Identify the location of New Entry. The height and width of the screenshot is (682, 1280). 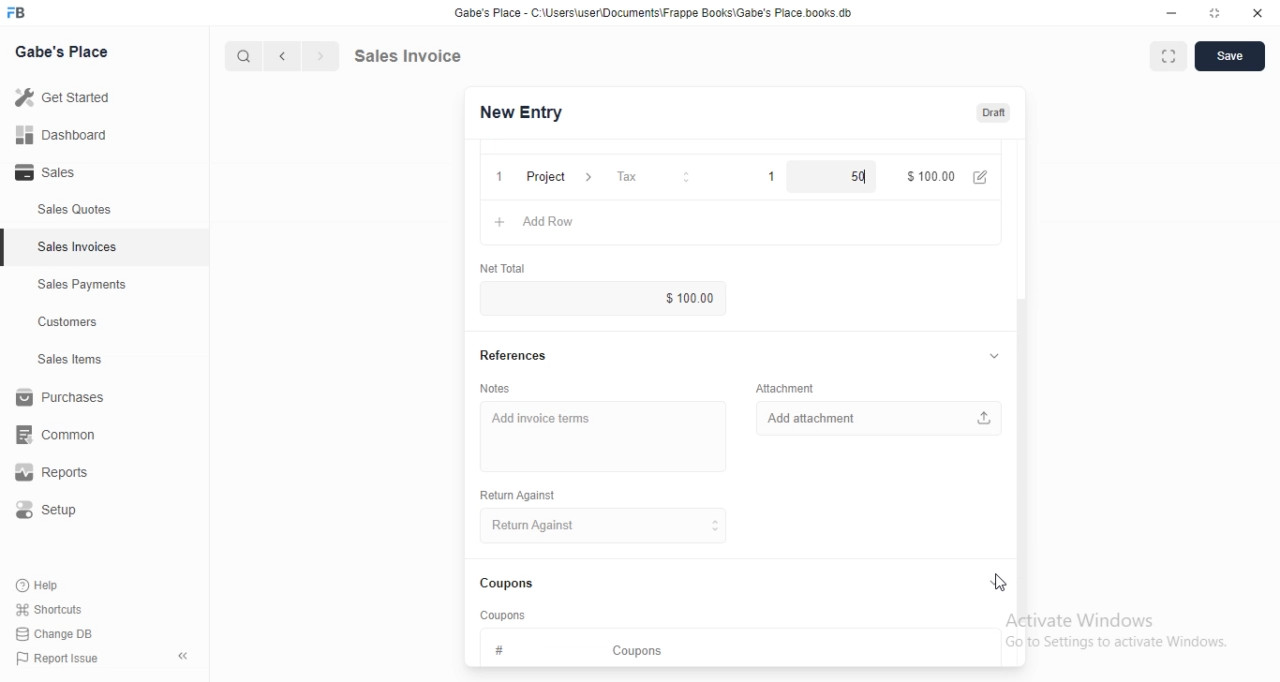
(528, 112).